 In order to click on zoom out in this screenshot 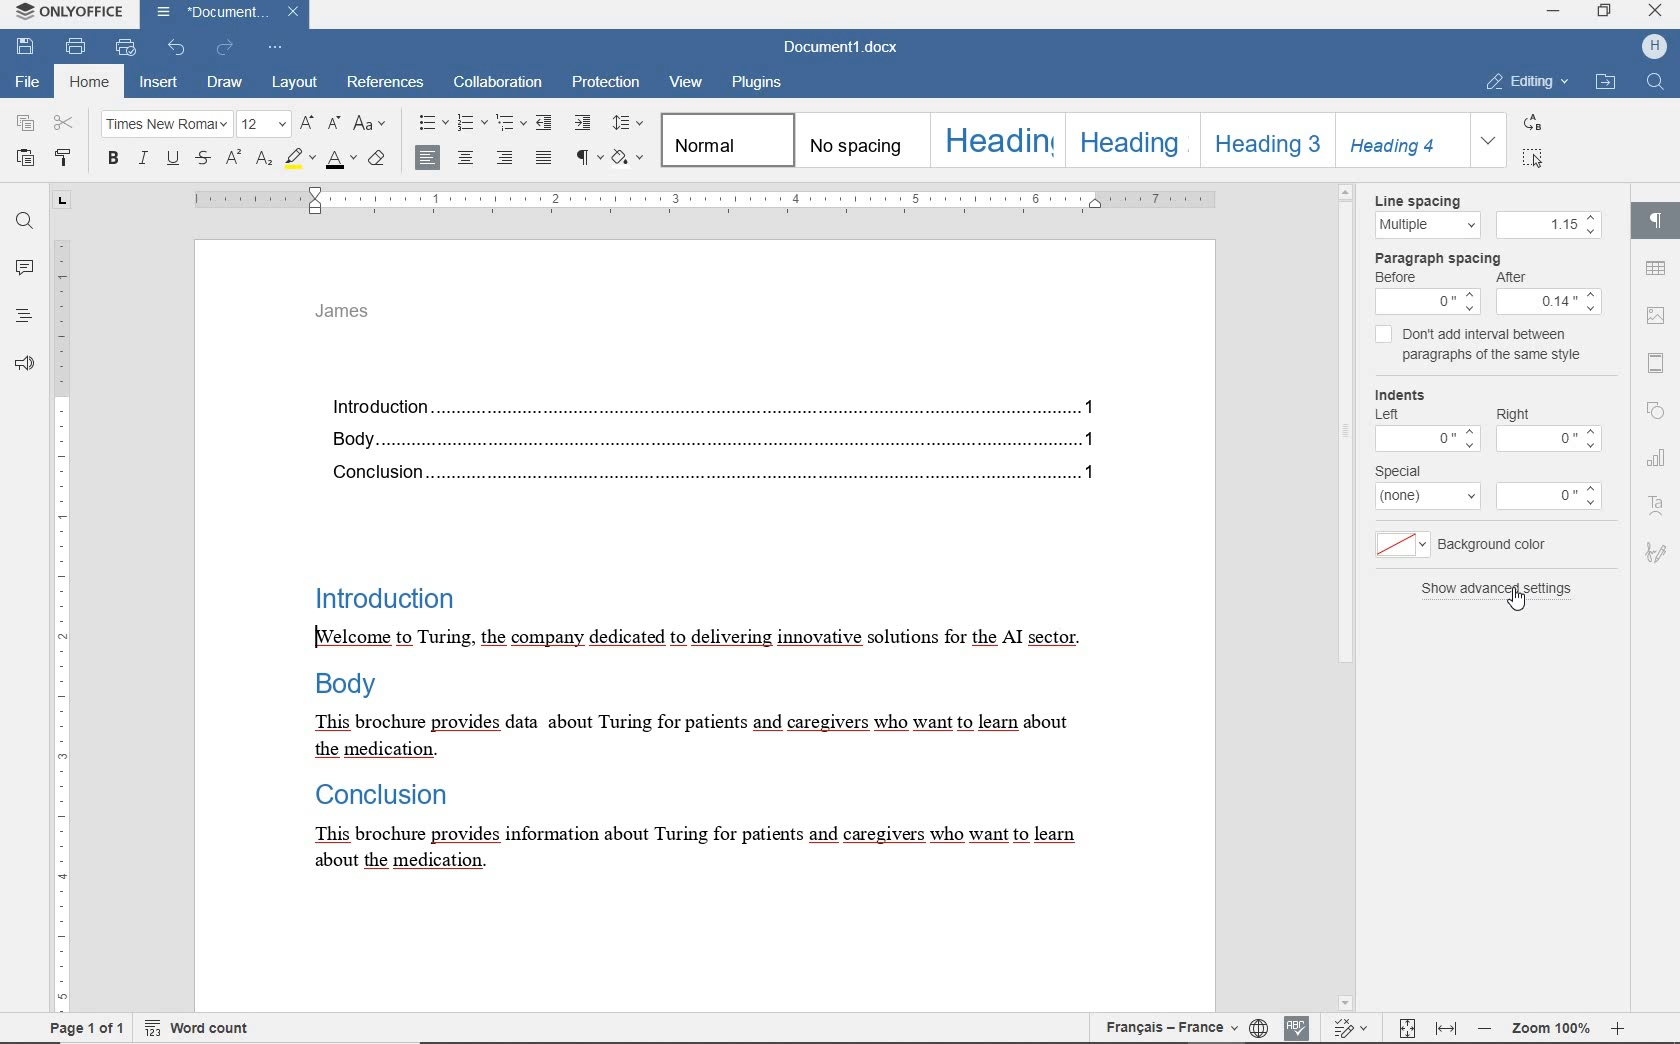, I will do `click(1480, 1030)`.